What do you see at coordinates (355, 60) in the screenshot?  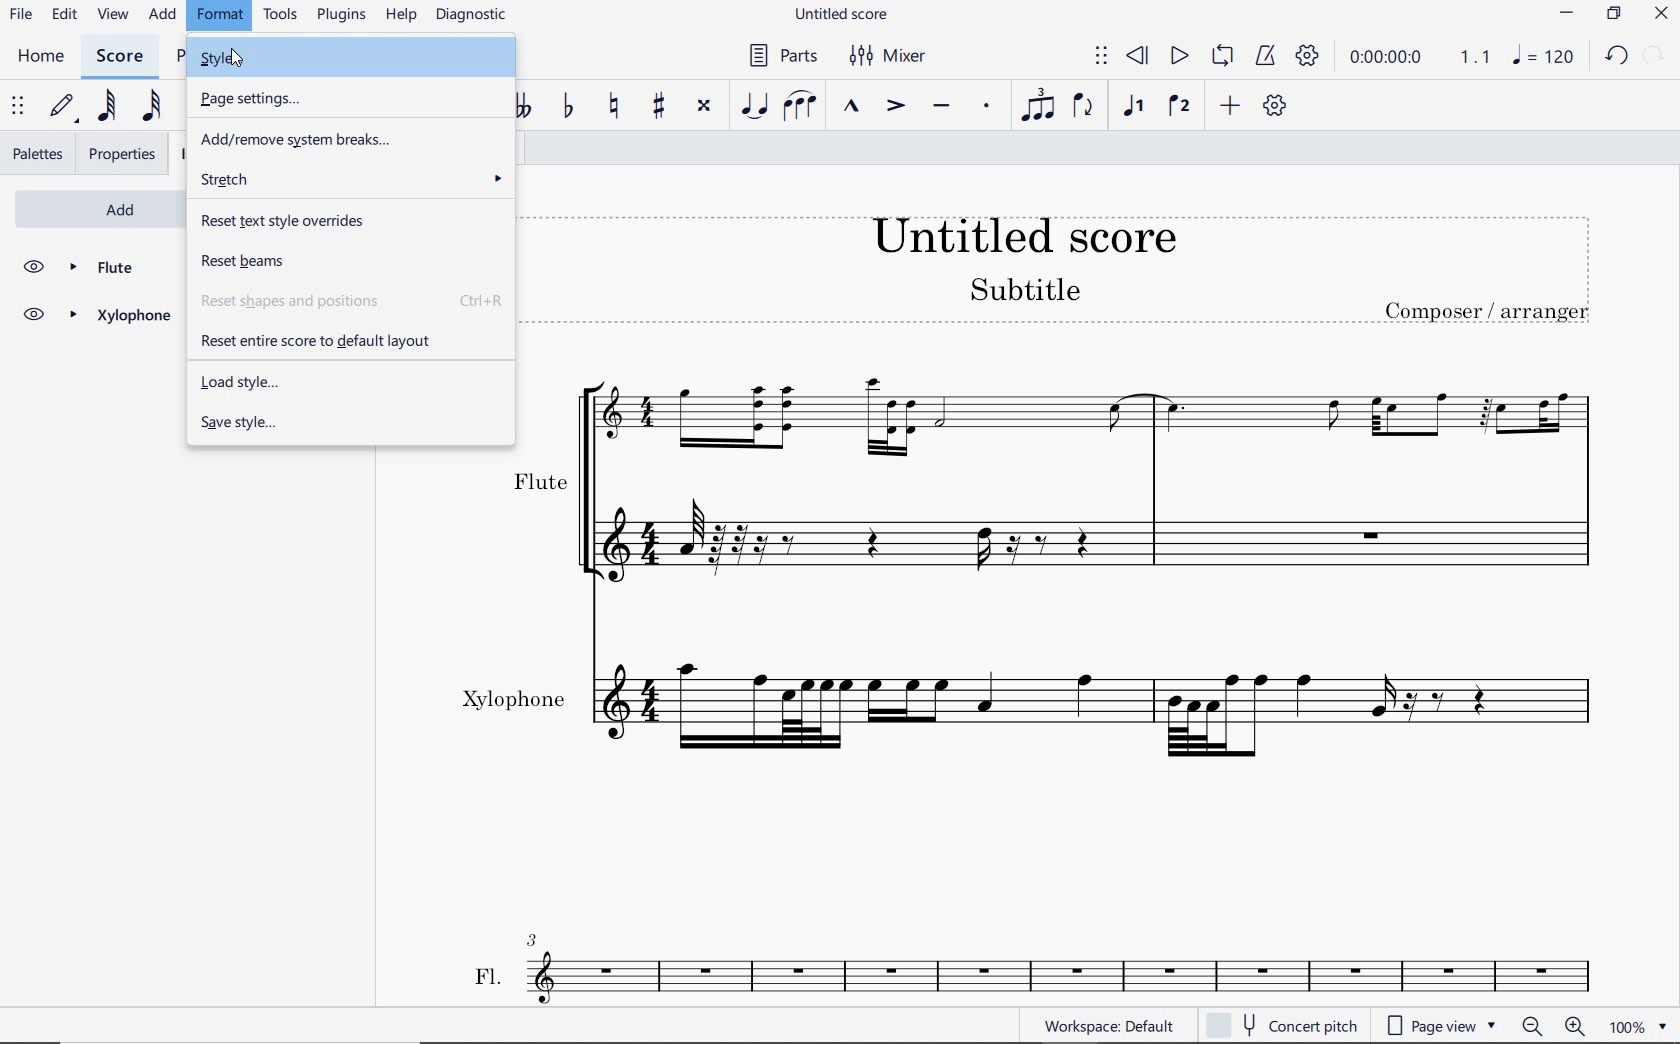 I see `style` at bounding box center [355, 60].